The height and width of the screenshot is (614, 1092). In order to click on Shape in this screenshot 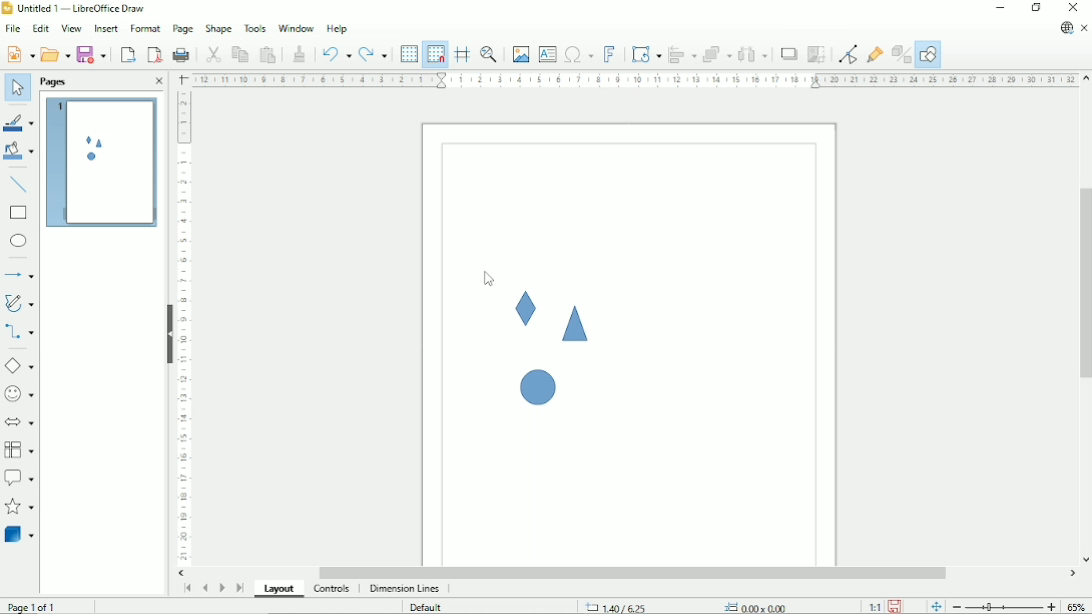, I will do `click(575, 324)`.